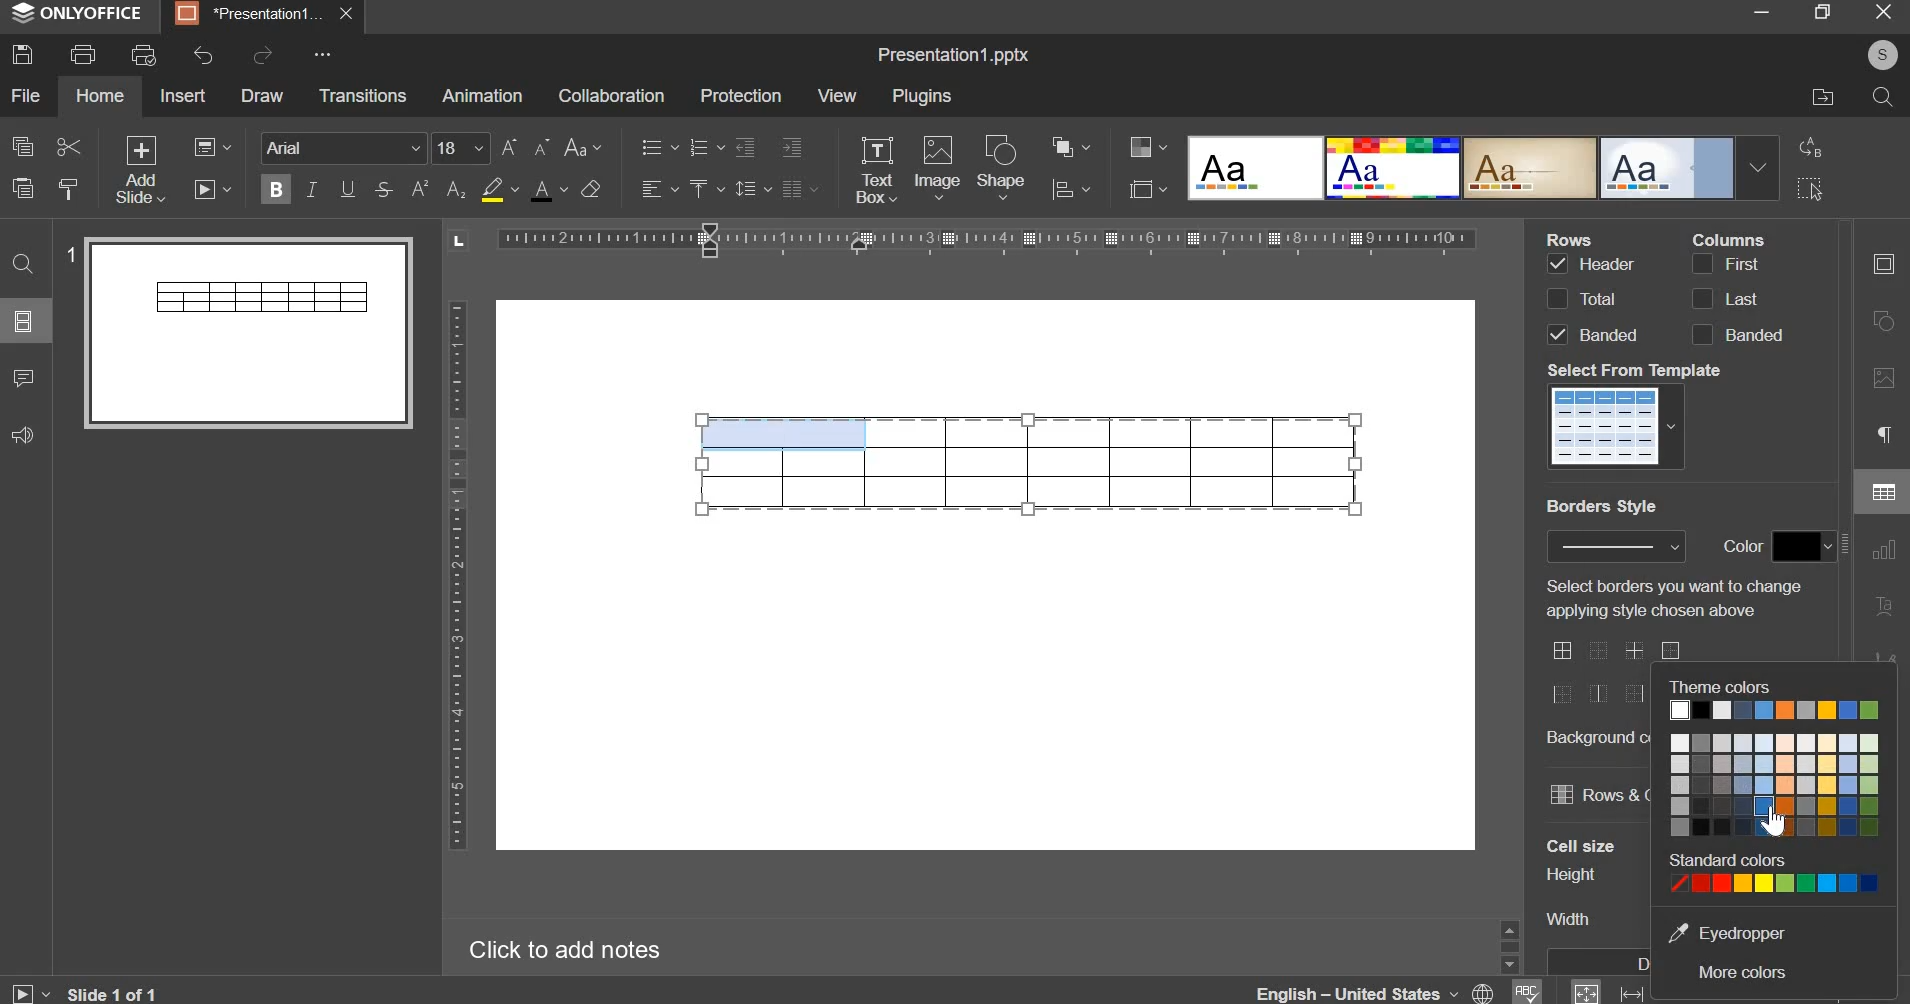 The height and width of the screenshot is (1004, 1910). What do you see at coordinates (559, 946) in the screenshot?
I see `Click to add notes` at bounding box center [559, 946].